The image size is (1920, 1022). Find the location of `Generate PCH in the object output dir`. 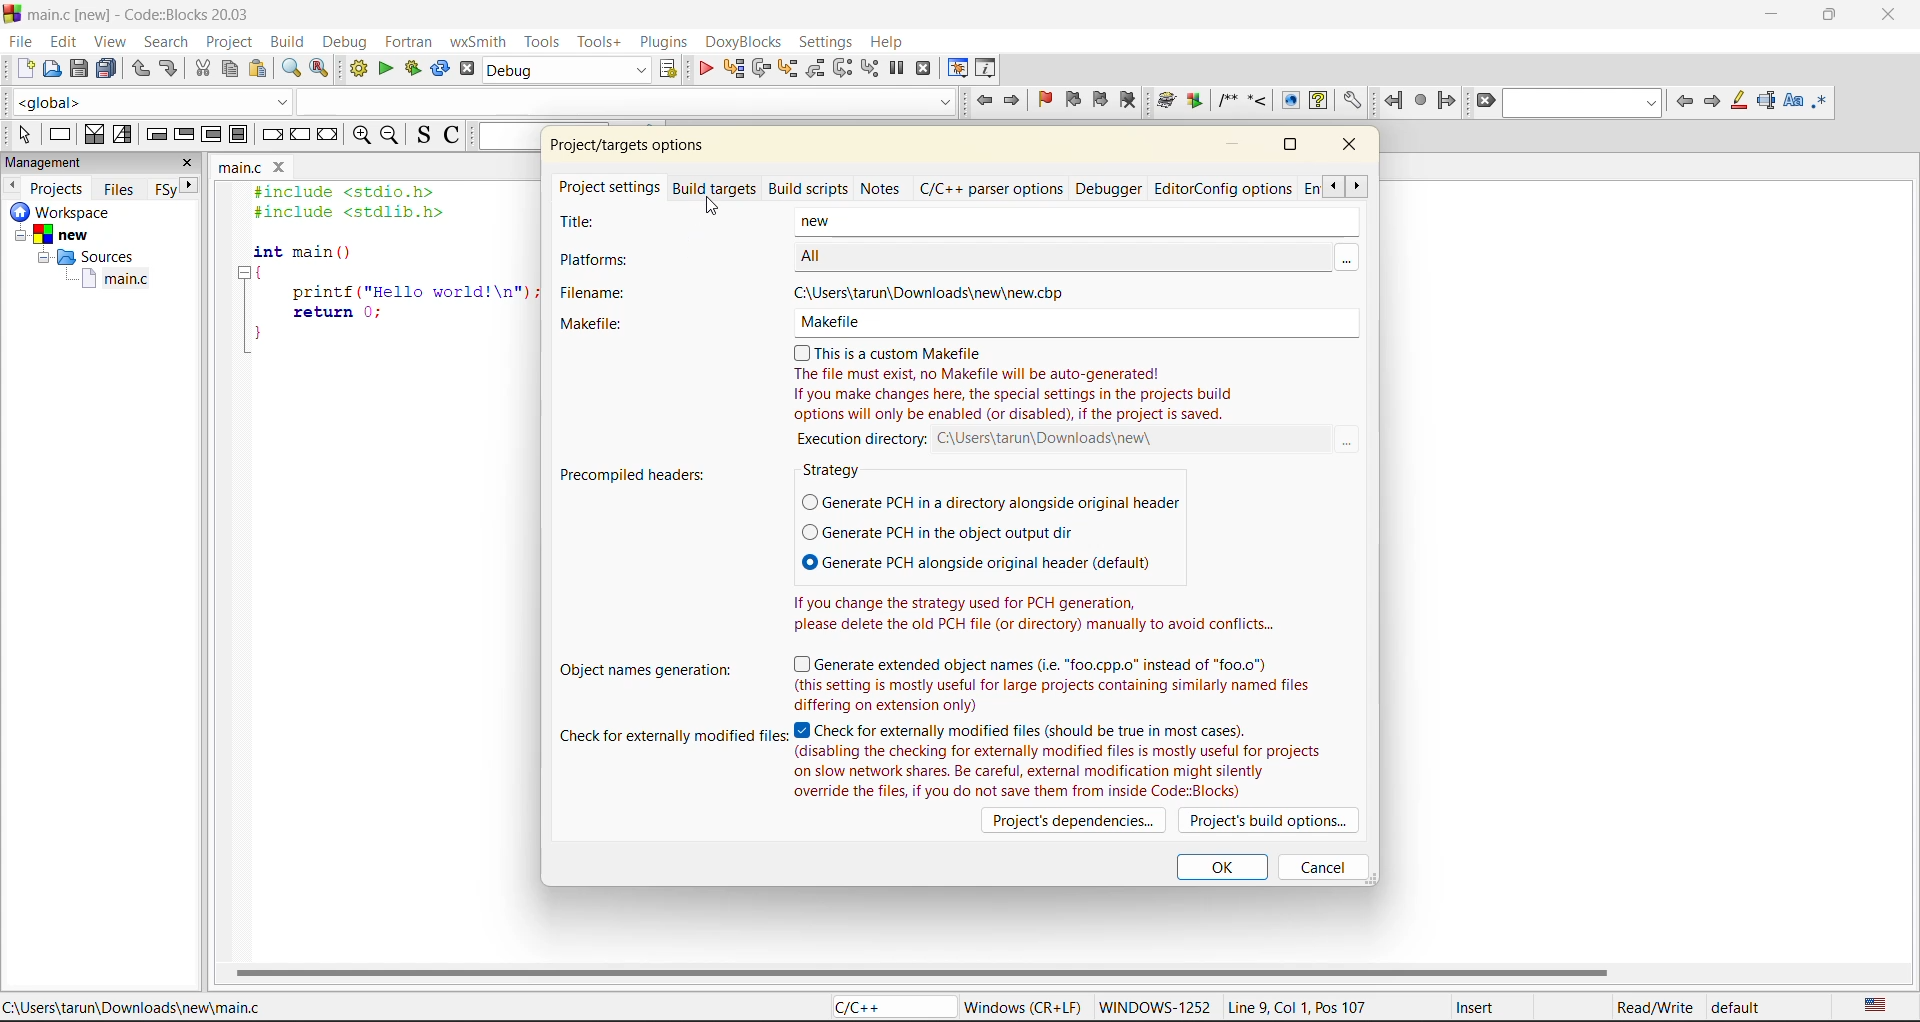

Generate PCH in the object output dir is located at coordinates (940, 533).